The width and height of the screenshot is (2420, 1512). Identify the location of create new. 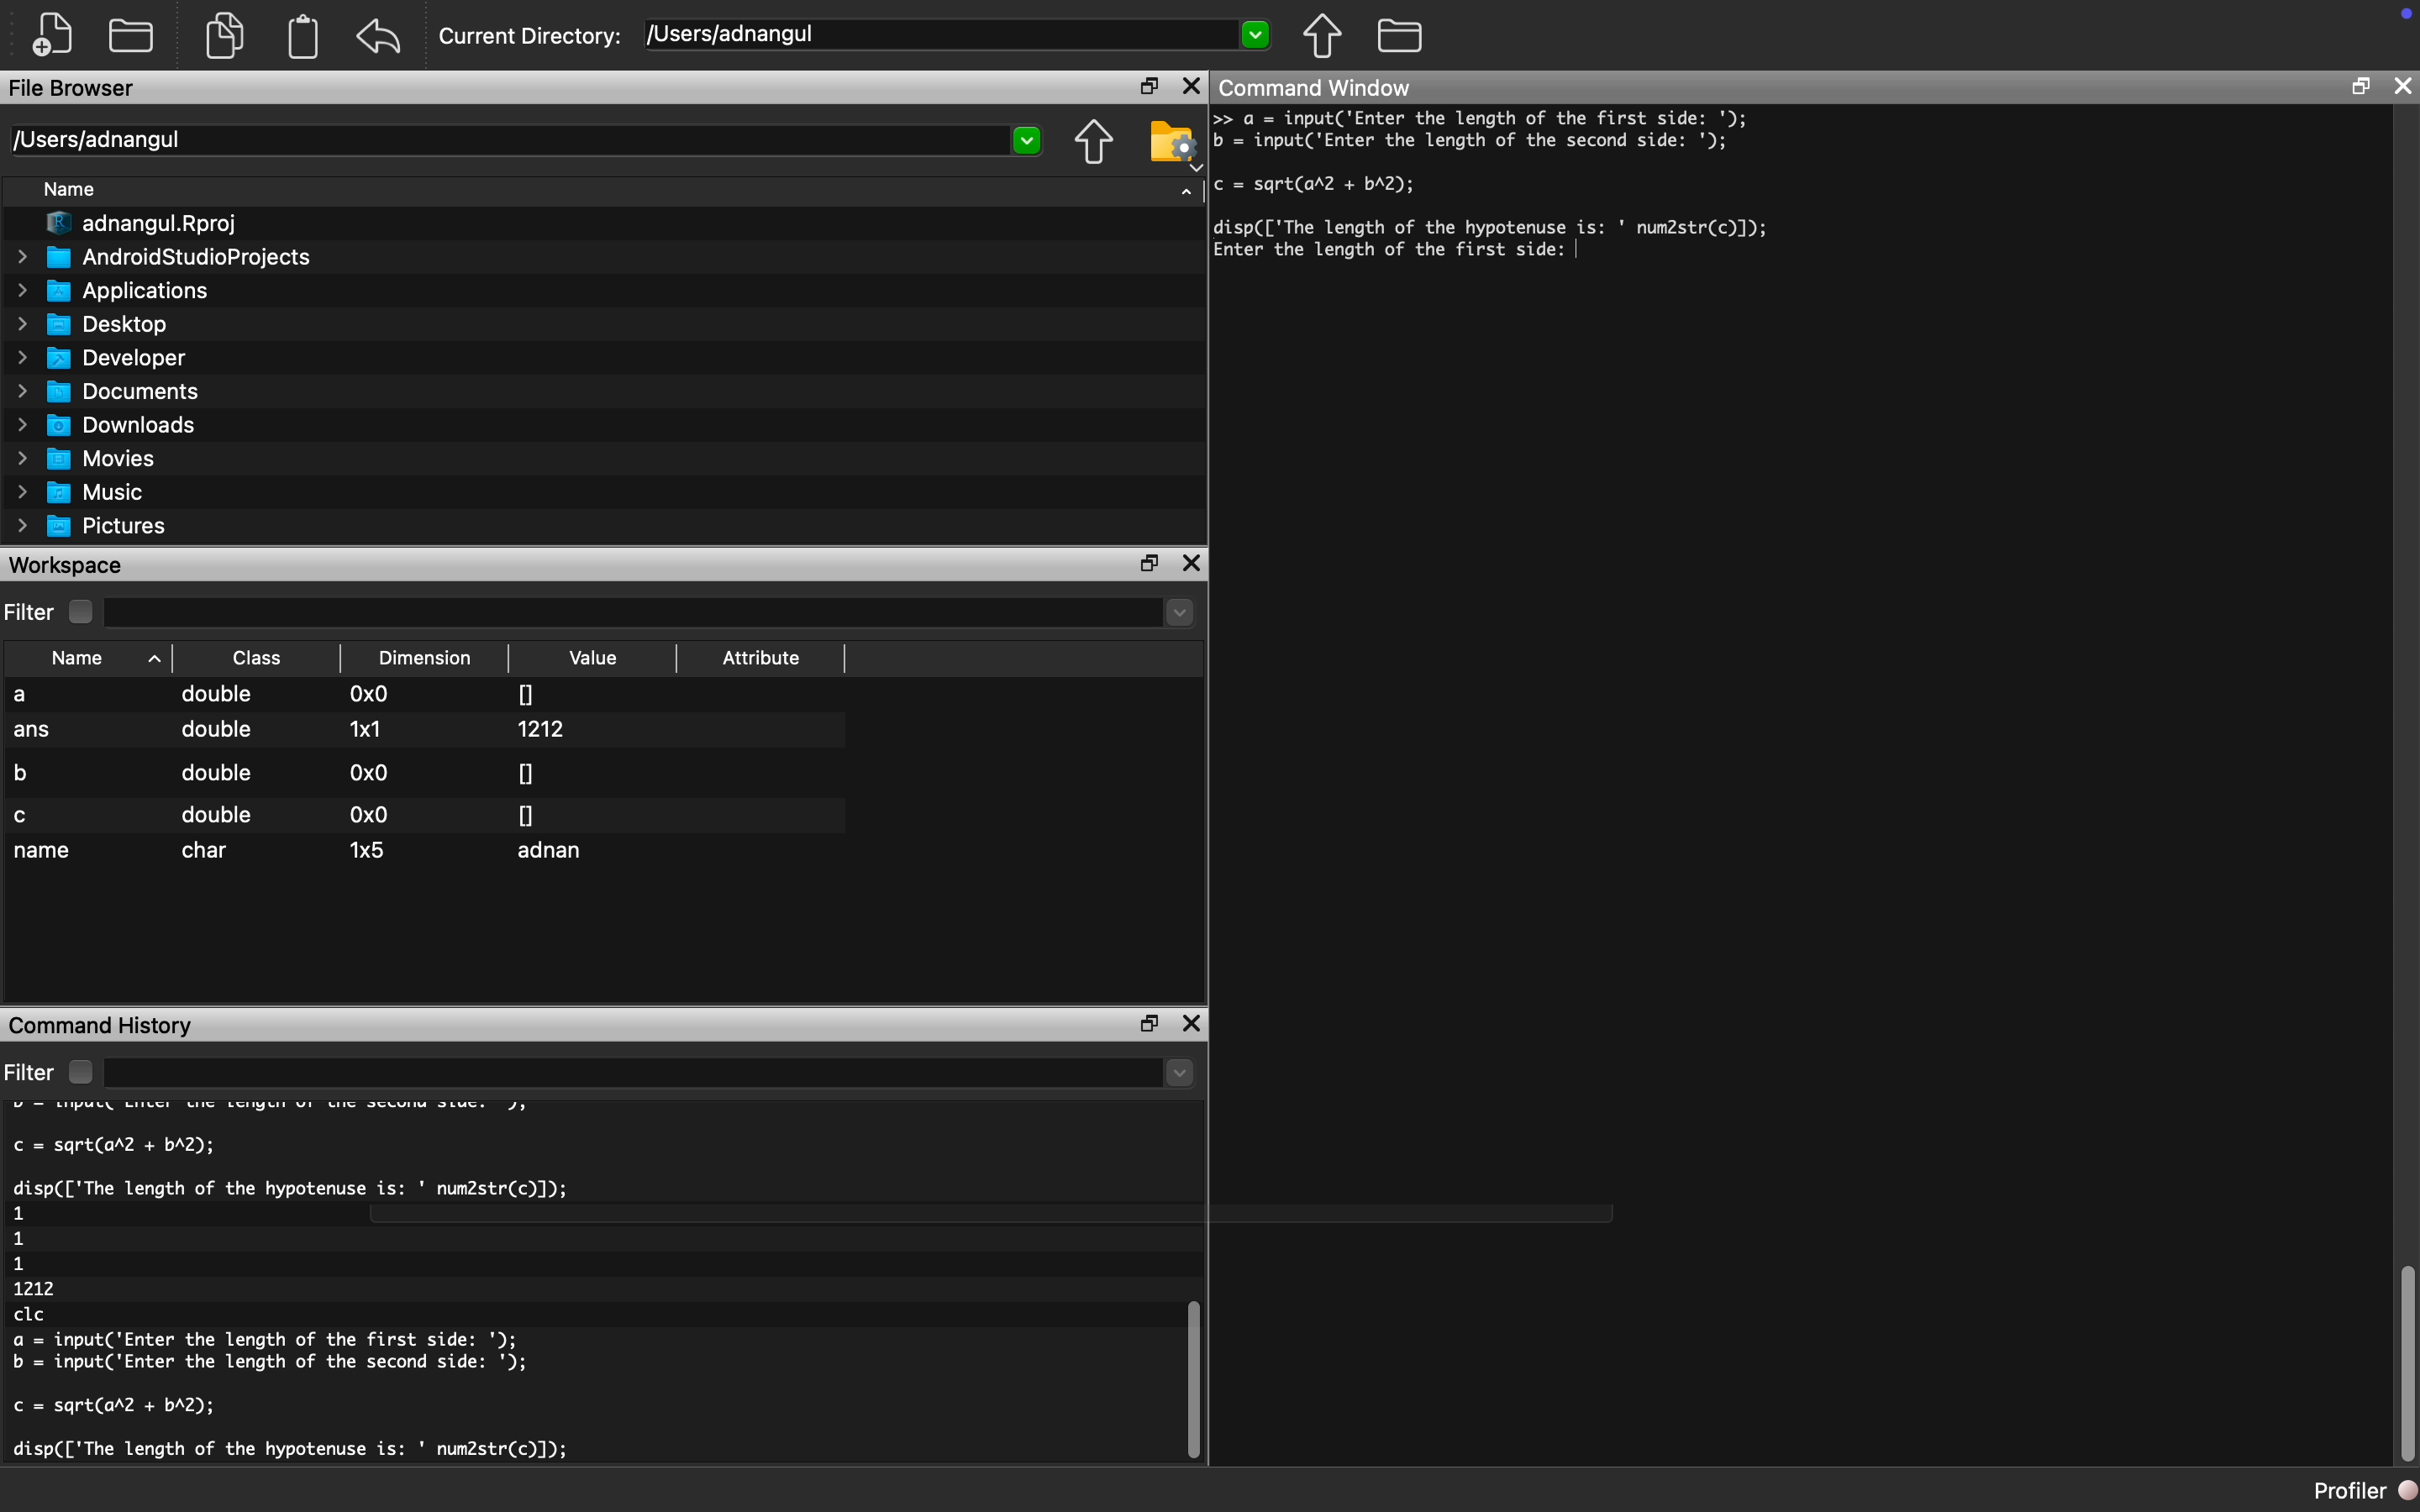
(60, 35).